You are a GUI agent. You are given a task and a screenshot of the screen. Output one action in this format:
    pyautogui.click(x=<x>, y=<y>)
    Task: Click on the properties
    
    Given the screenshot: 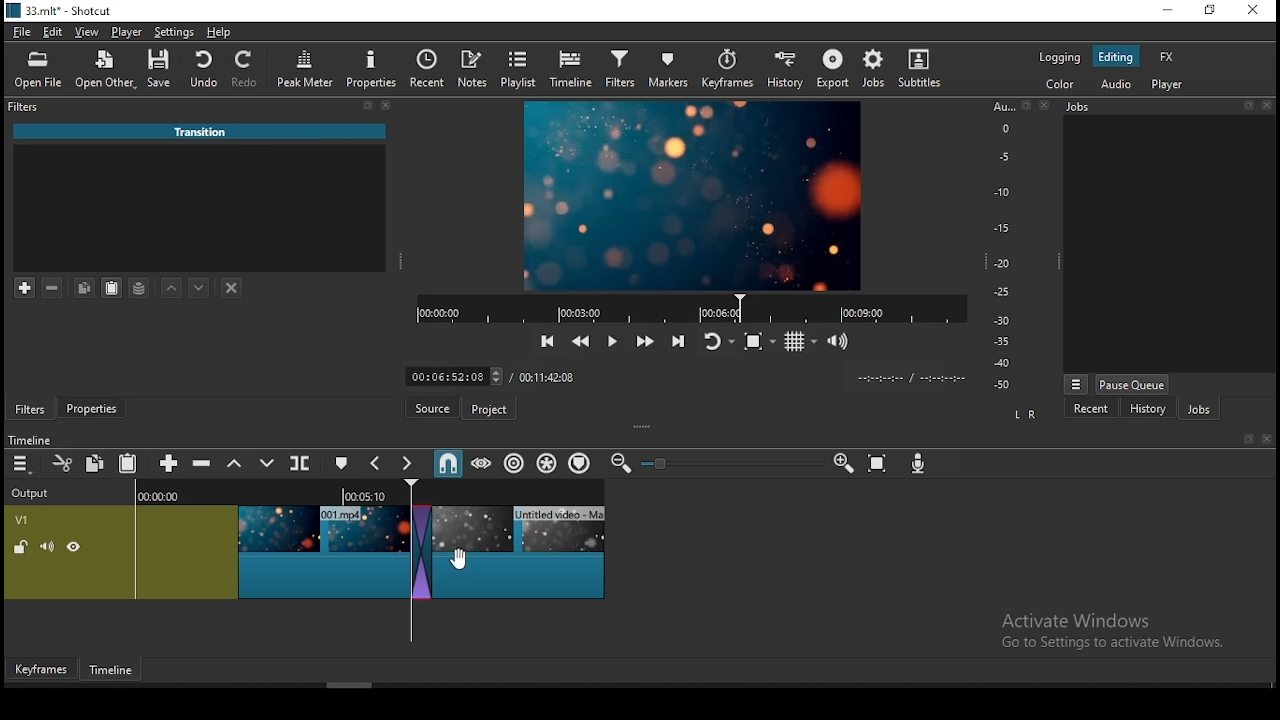 What is the action you would take?
    pyautogui.click(x=371, y=69)
    